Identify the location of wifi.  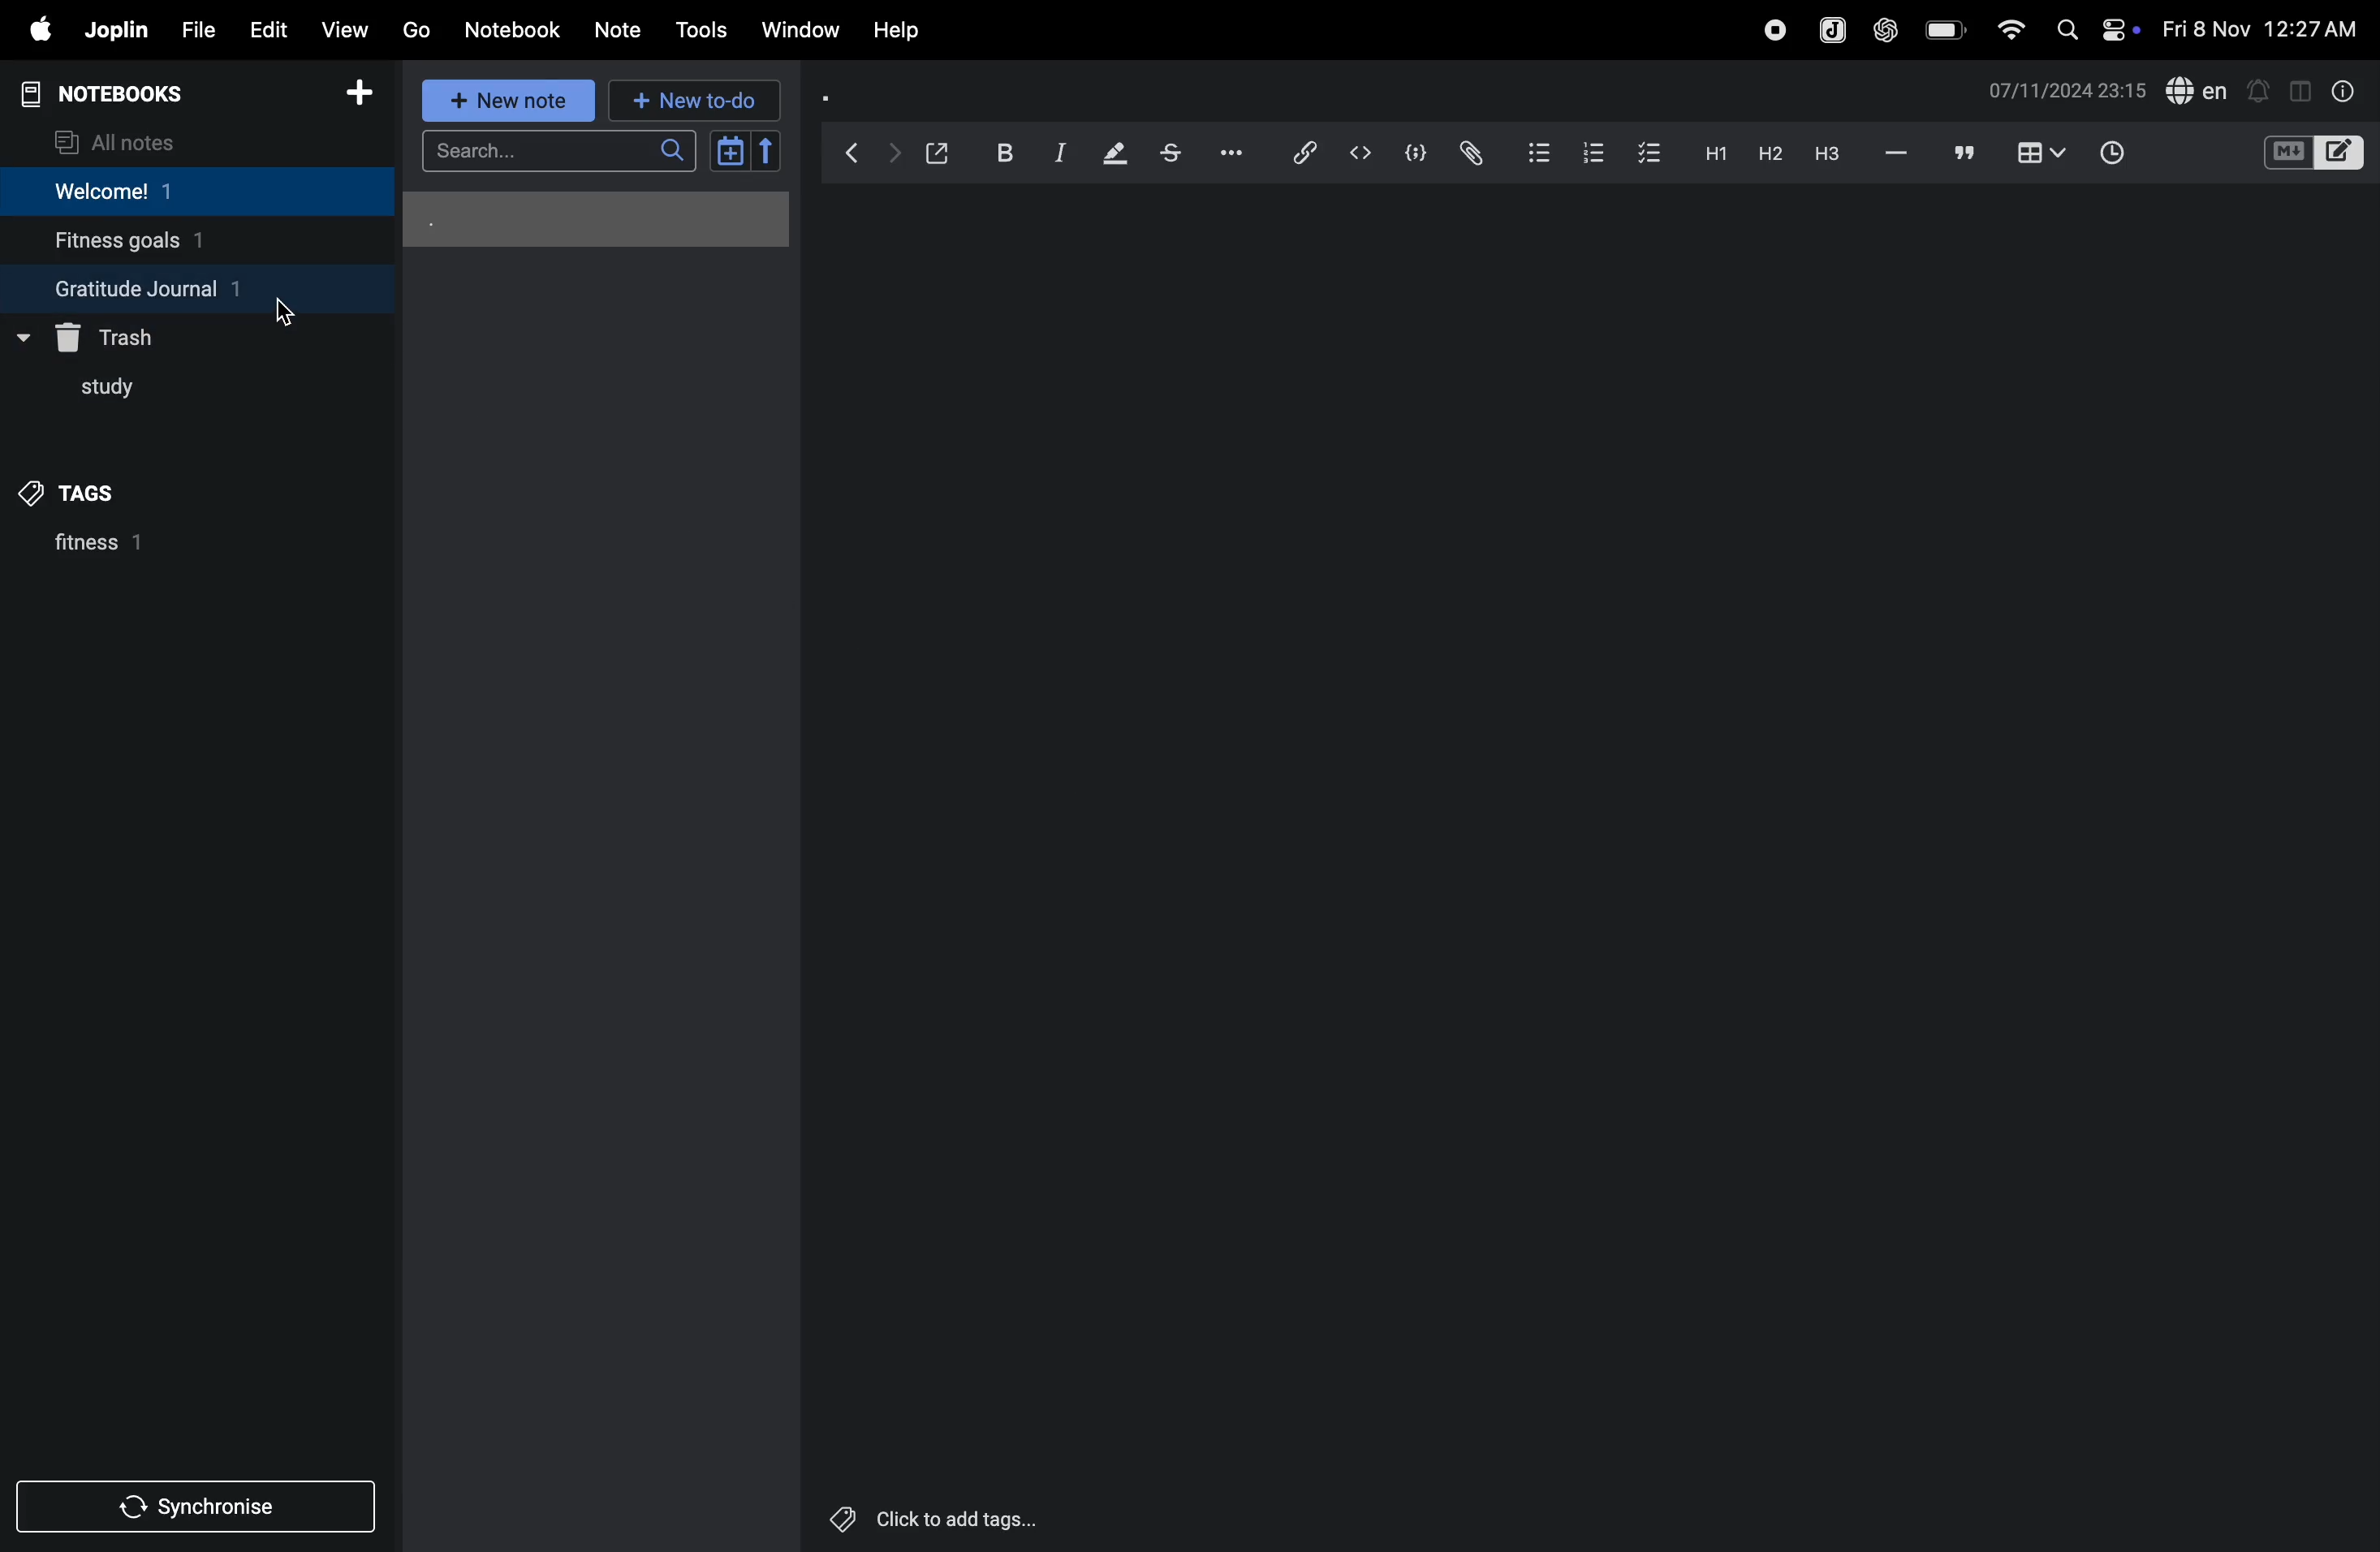
(2009, 31).